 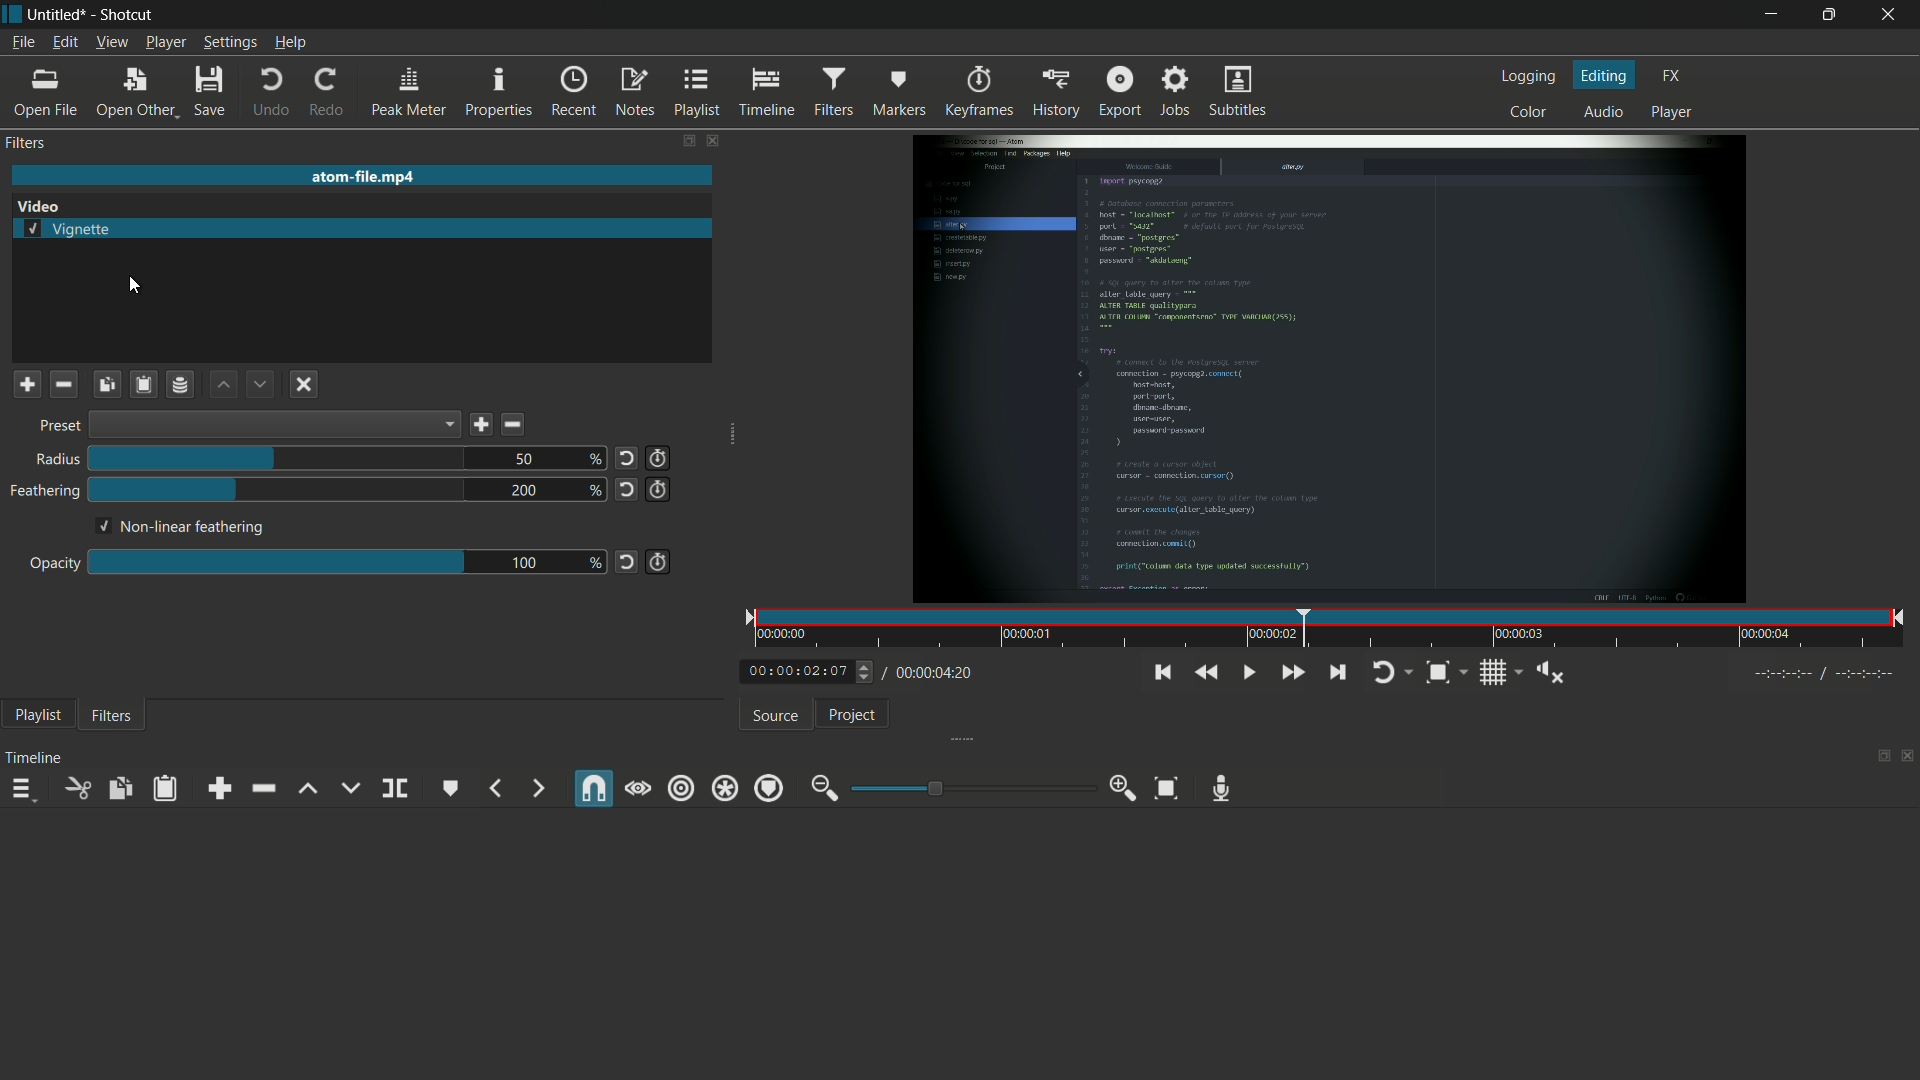 I want to click on save filter set, so click(x=179, y=386).